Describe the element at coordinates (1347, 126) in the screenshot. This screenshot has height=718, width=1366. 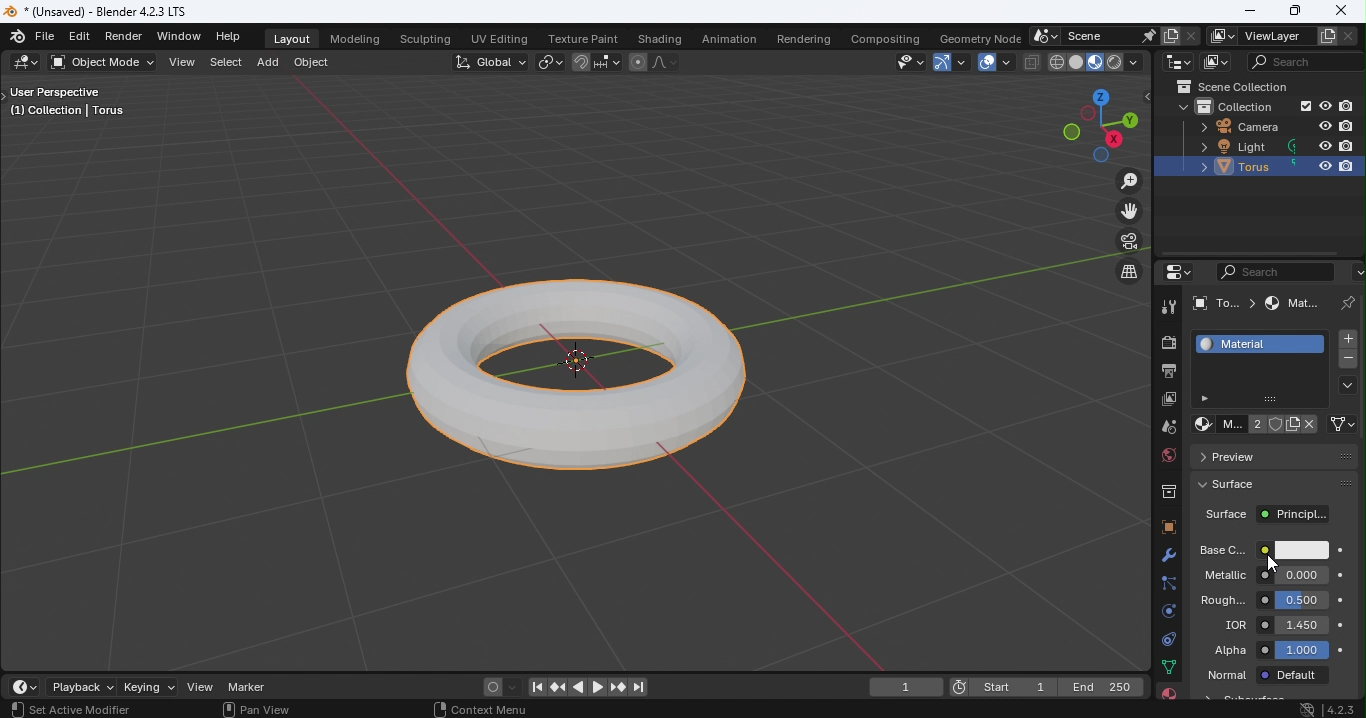
I see `Disable in renders` at that location.